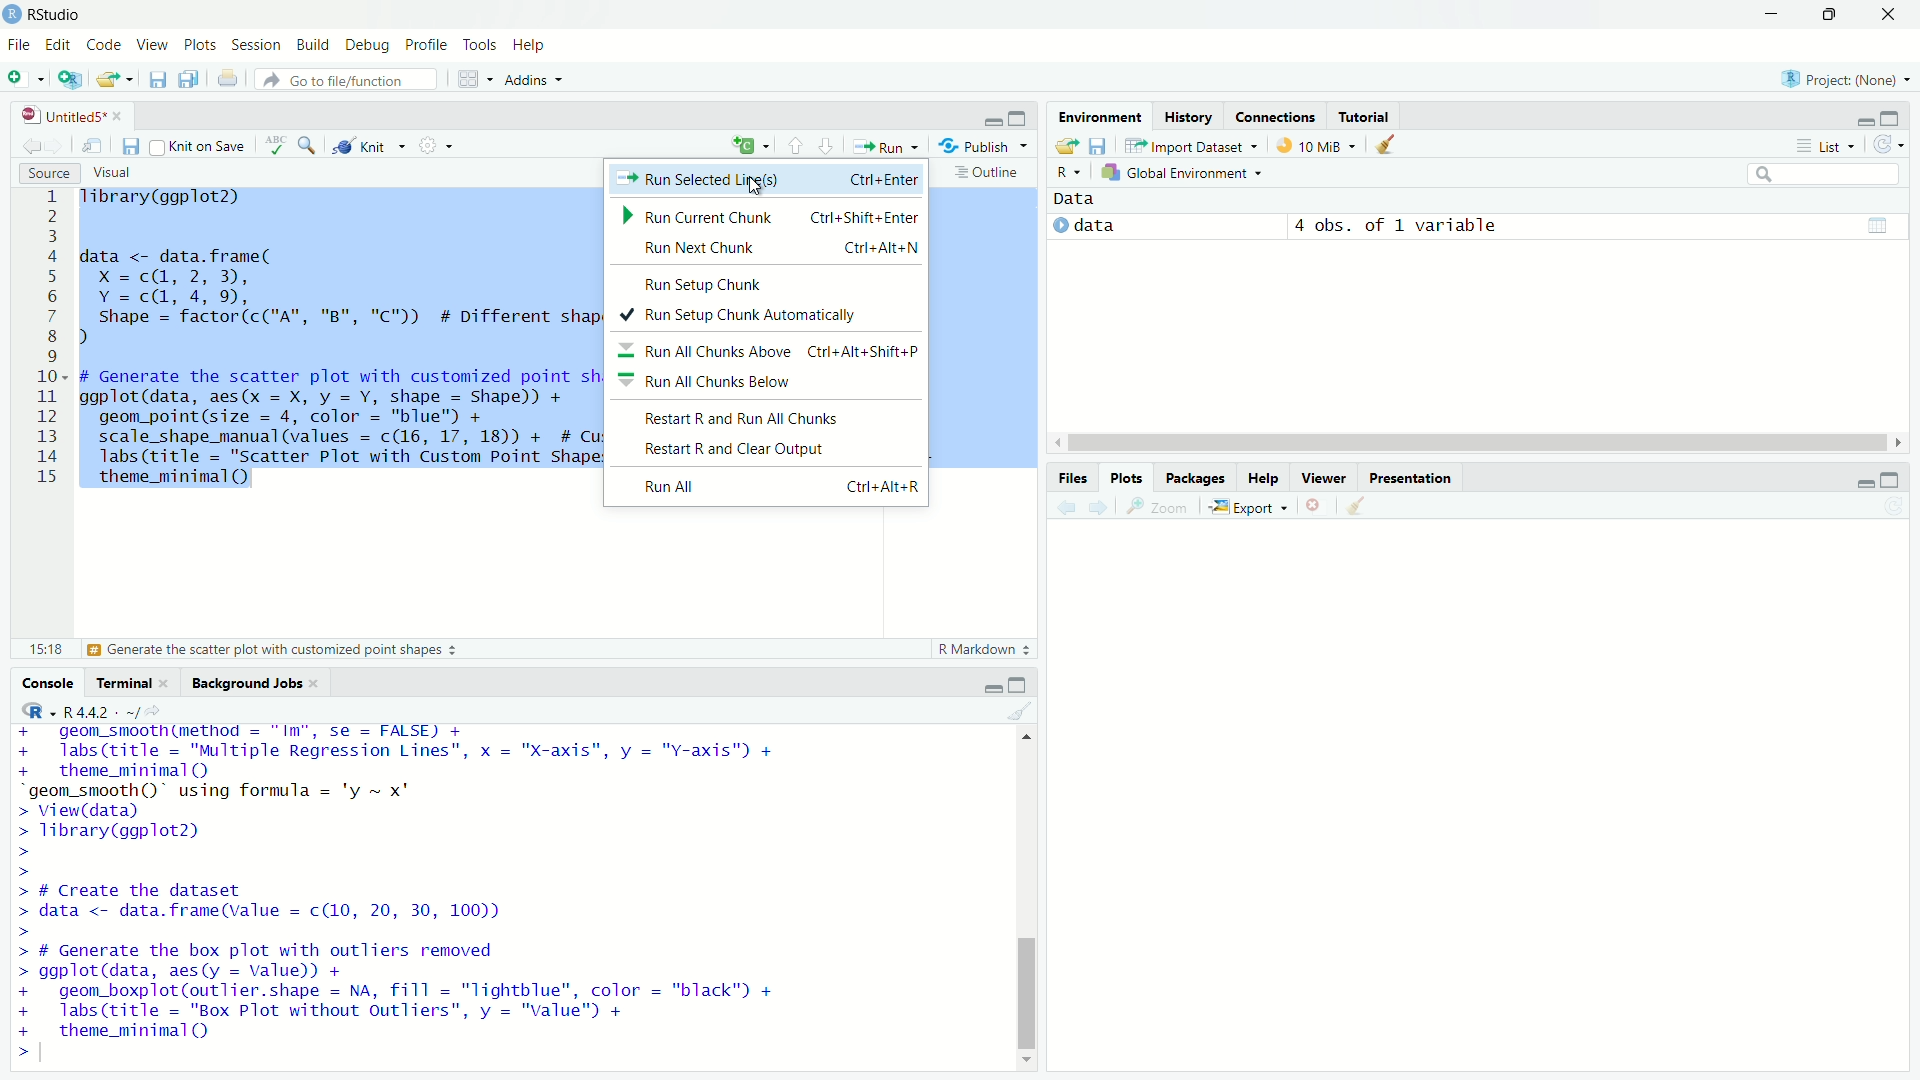 The height and width of the screenshot is (1080, 1920). What do you see at coordinates (44, 13) in the screenshot?
I see `RStudio` at bounding box center [44, 13].